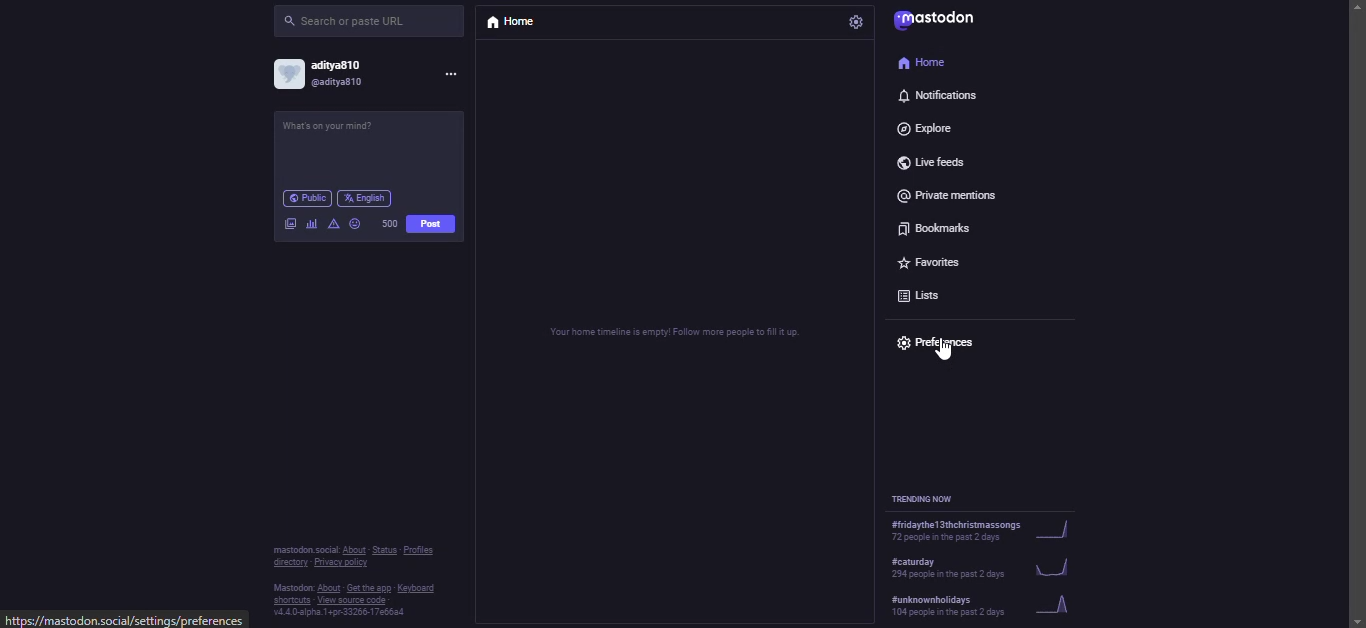  Describe the element at coordinates (360, 577) in the screenshot. I see `info` at that location.